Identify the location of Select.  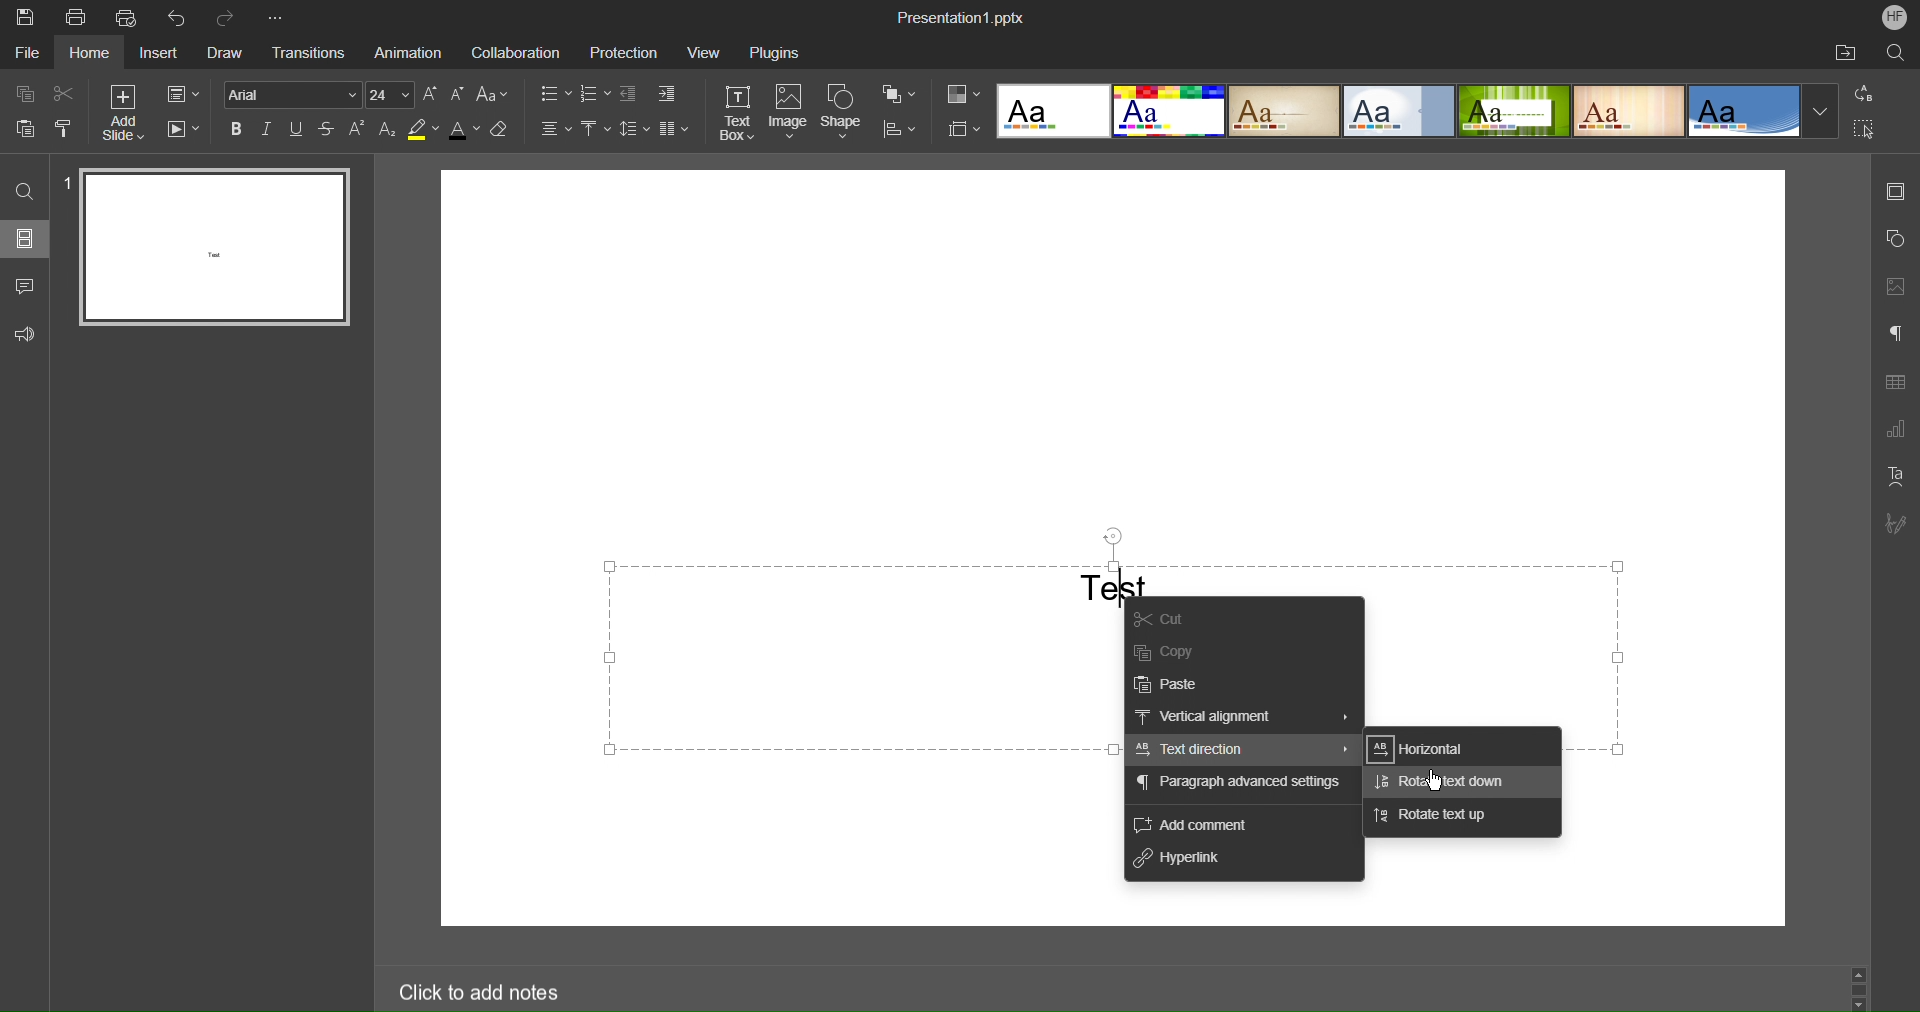
(1865, 129).